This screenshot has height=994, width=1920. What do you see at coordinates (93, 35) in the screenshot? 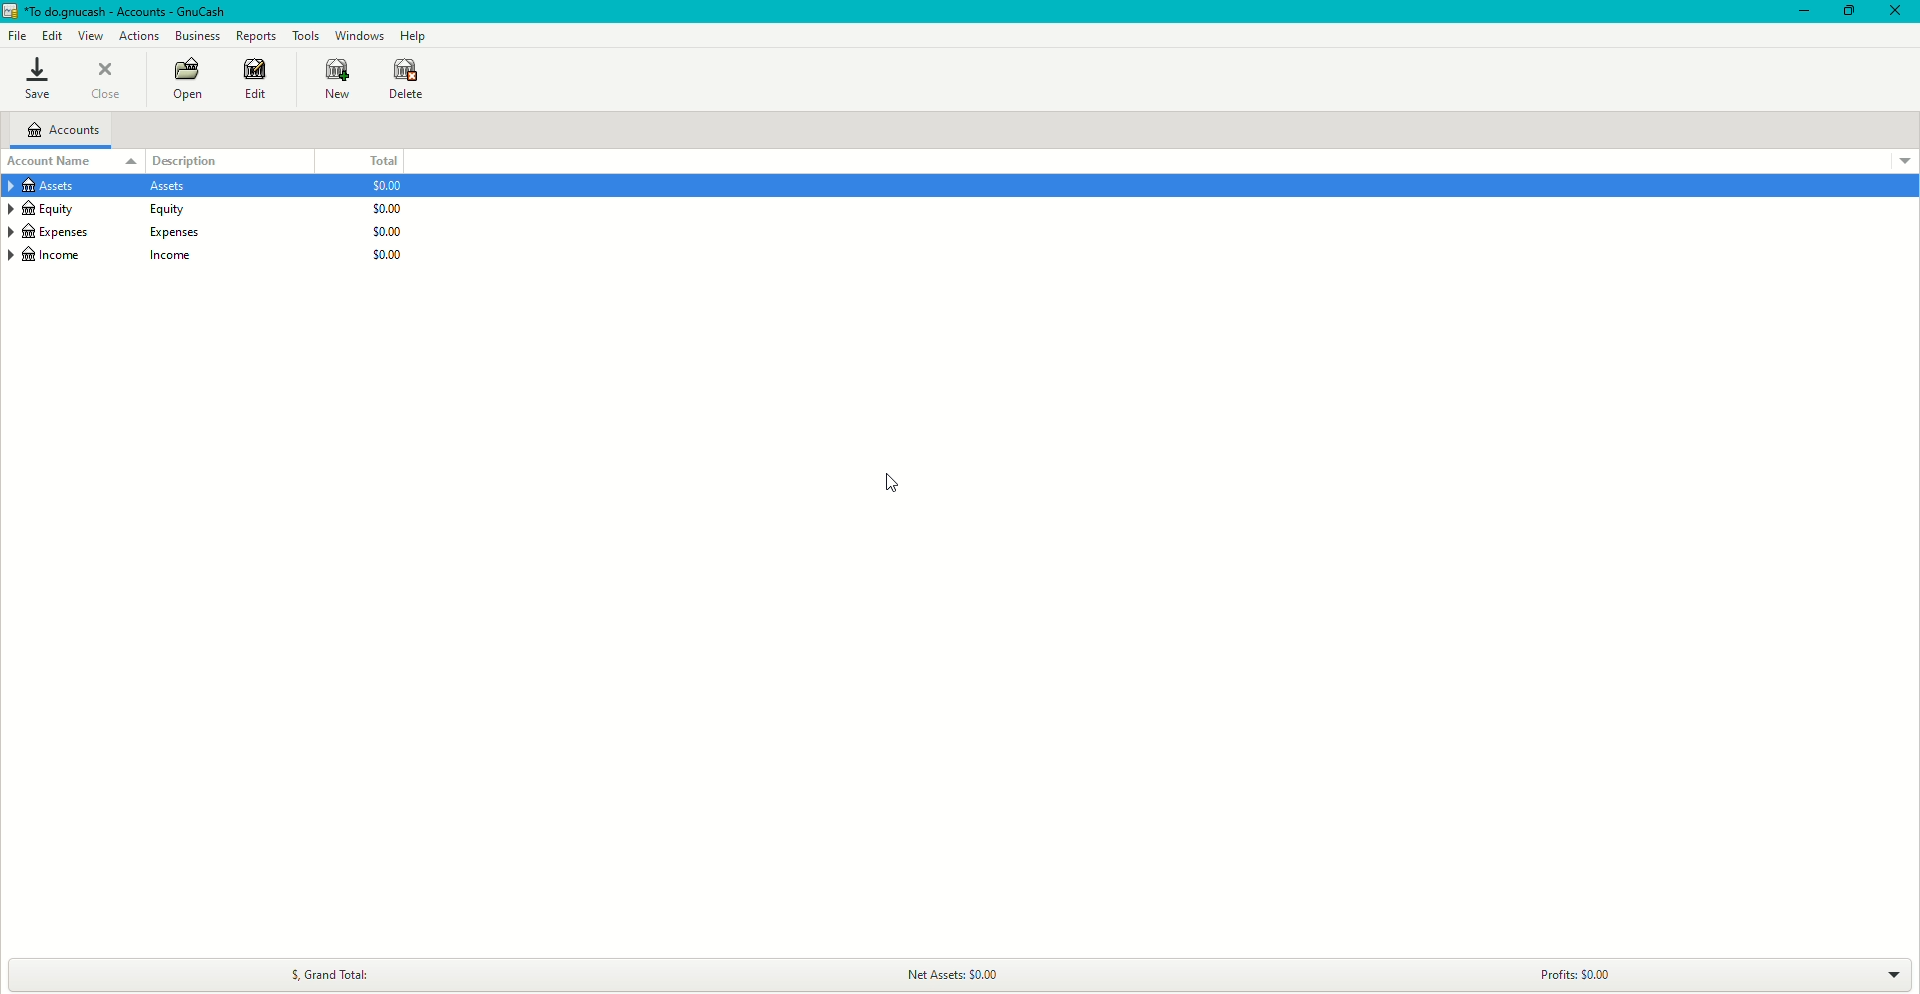
I see `View` at bounding box center [93, 35].